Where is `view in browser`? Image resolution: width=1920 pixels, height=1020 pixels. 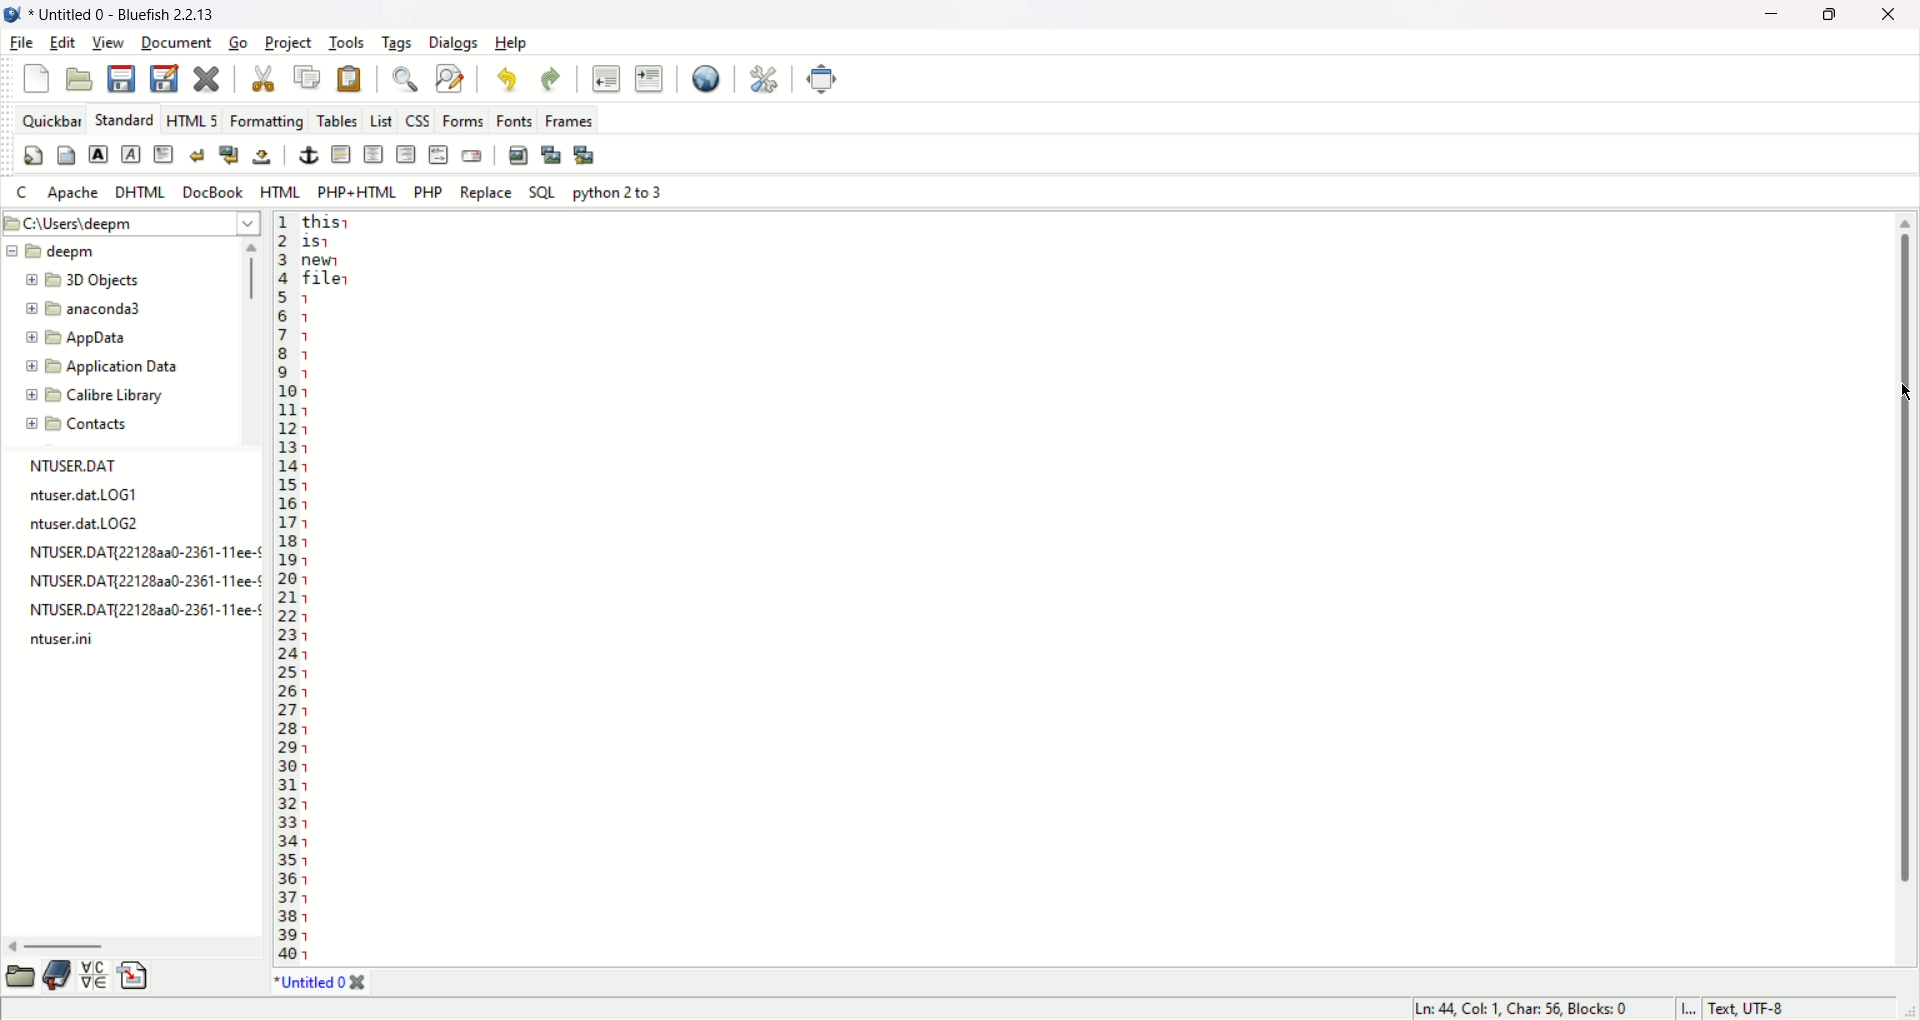 view in browser is located at coordinates (705, 79).